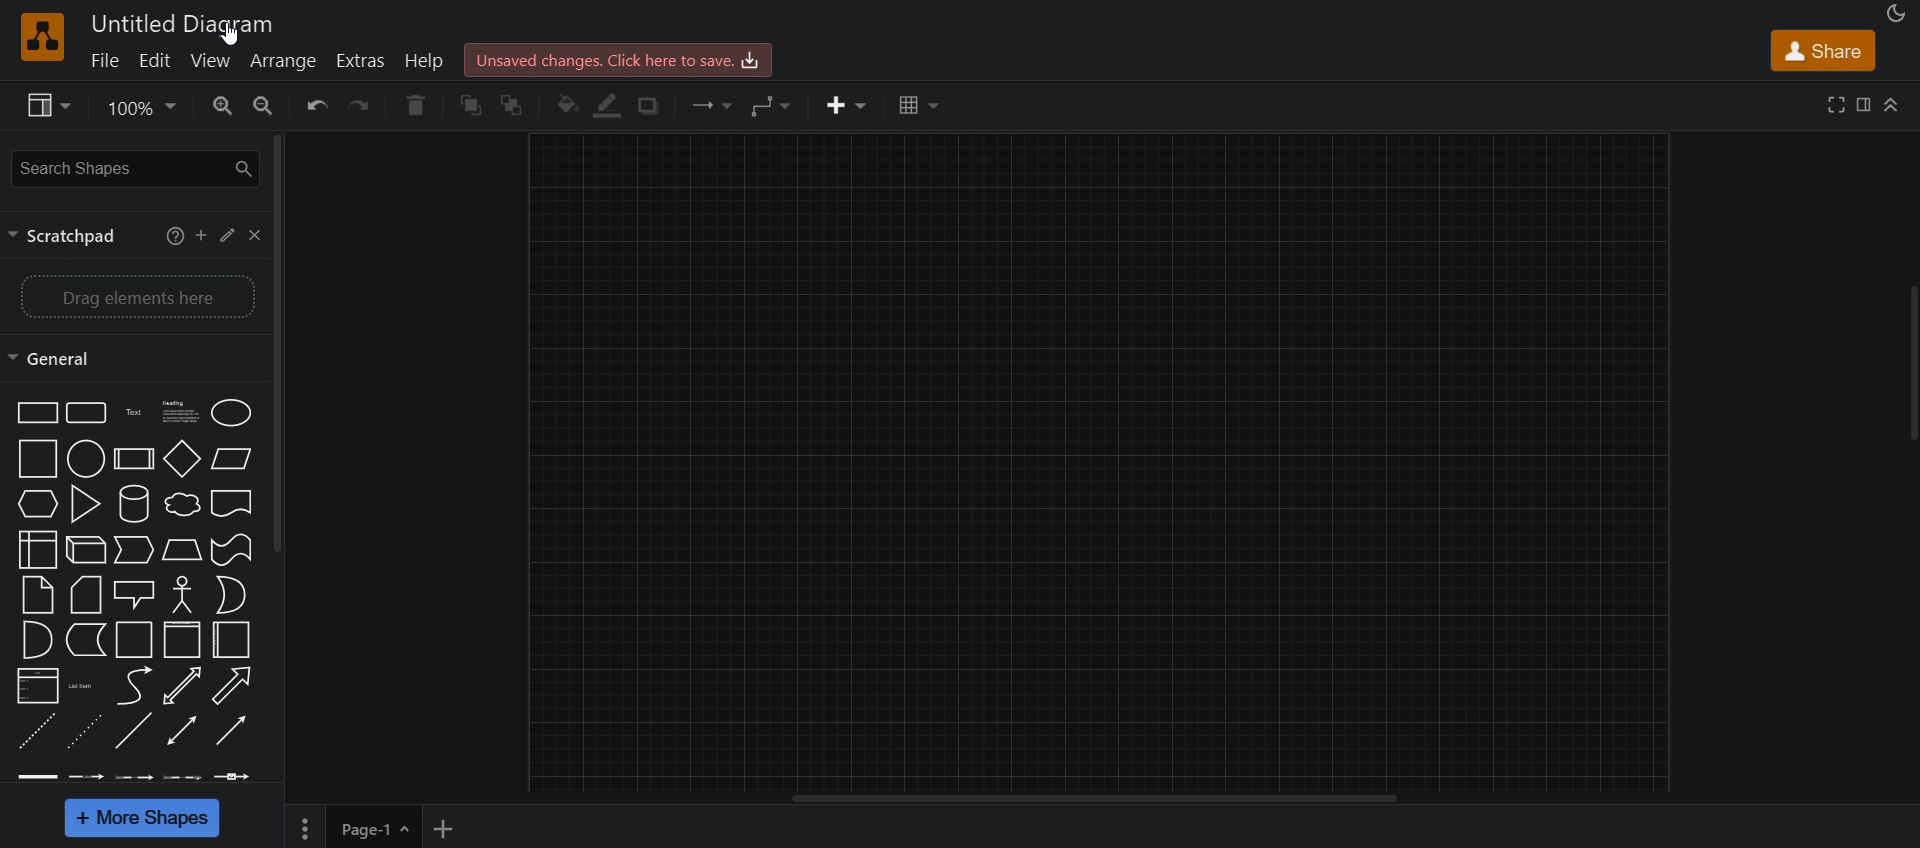  Describe the element at coordinates (200, 235) in the screenshot. I see `add` at that location.